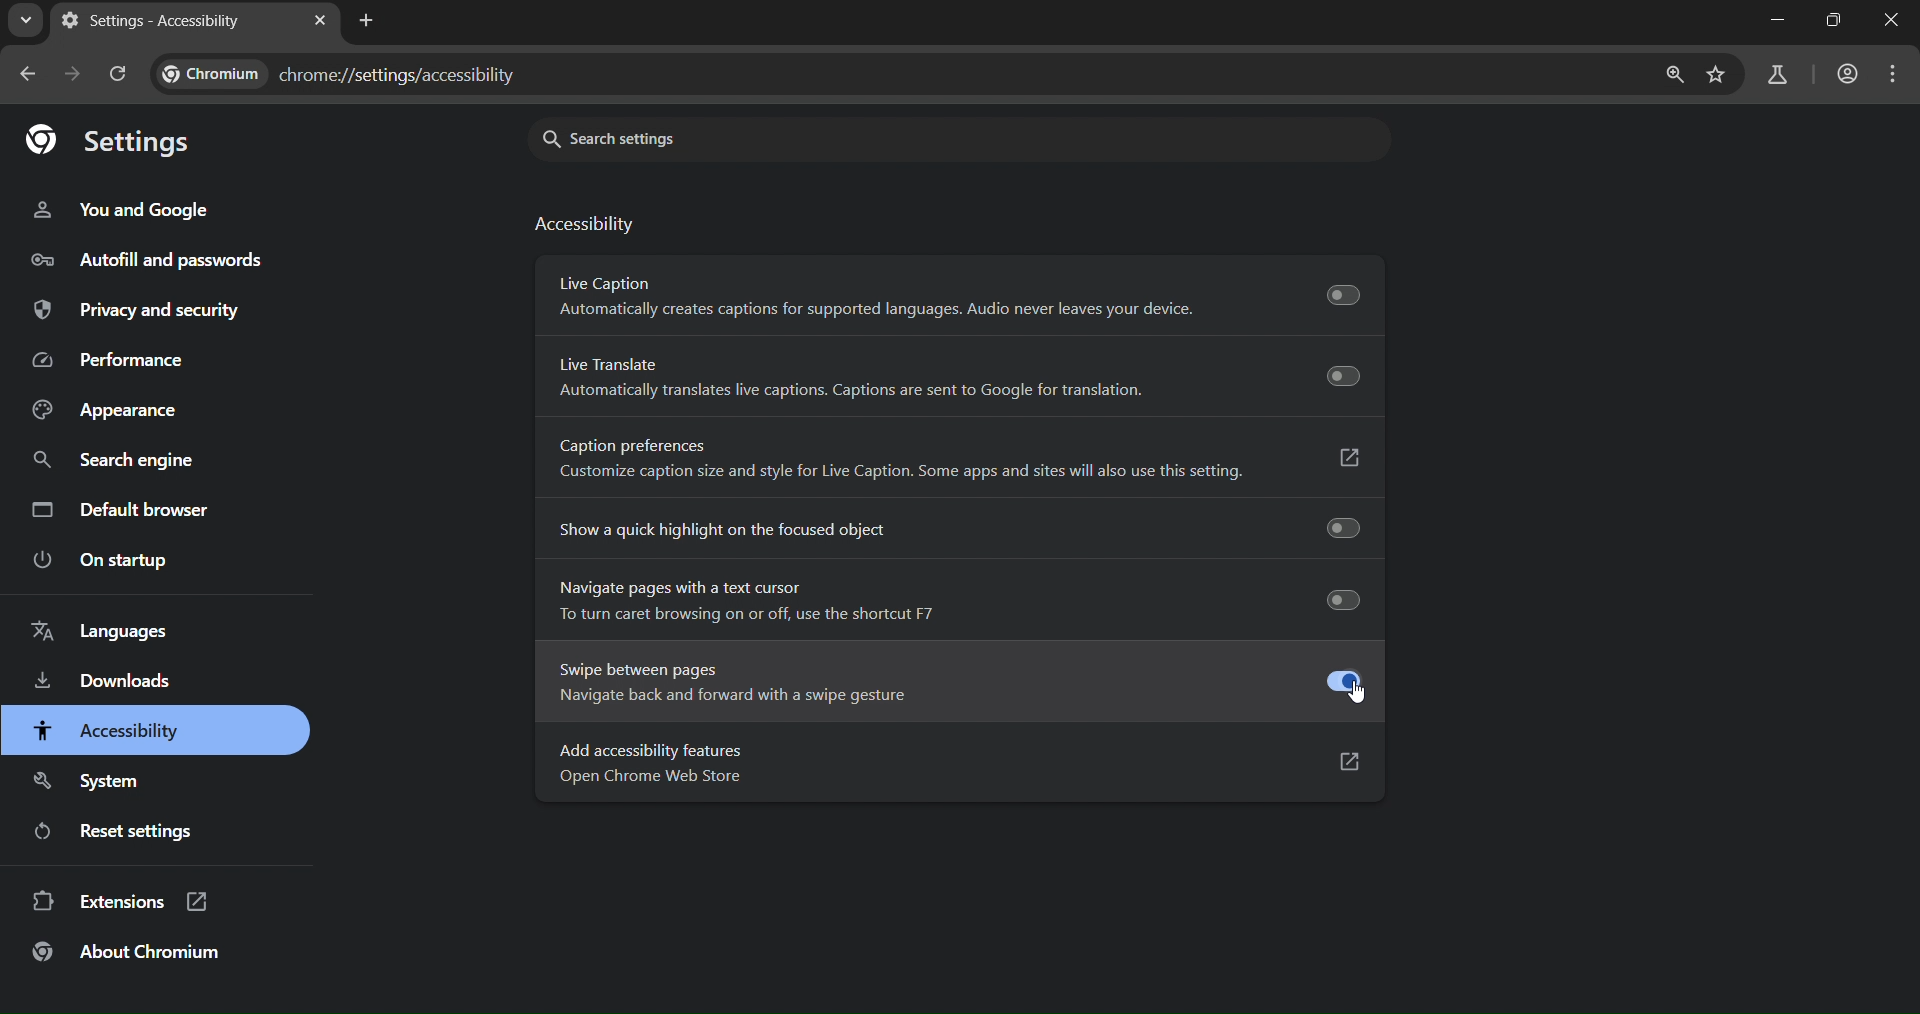  I want to click on chrome://settings/accessibility, so click(345, 77).